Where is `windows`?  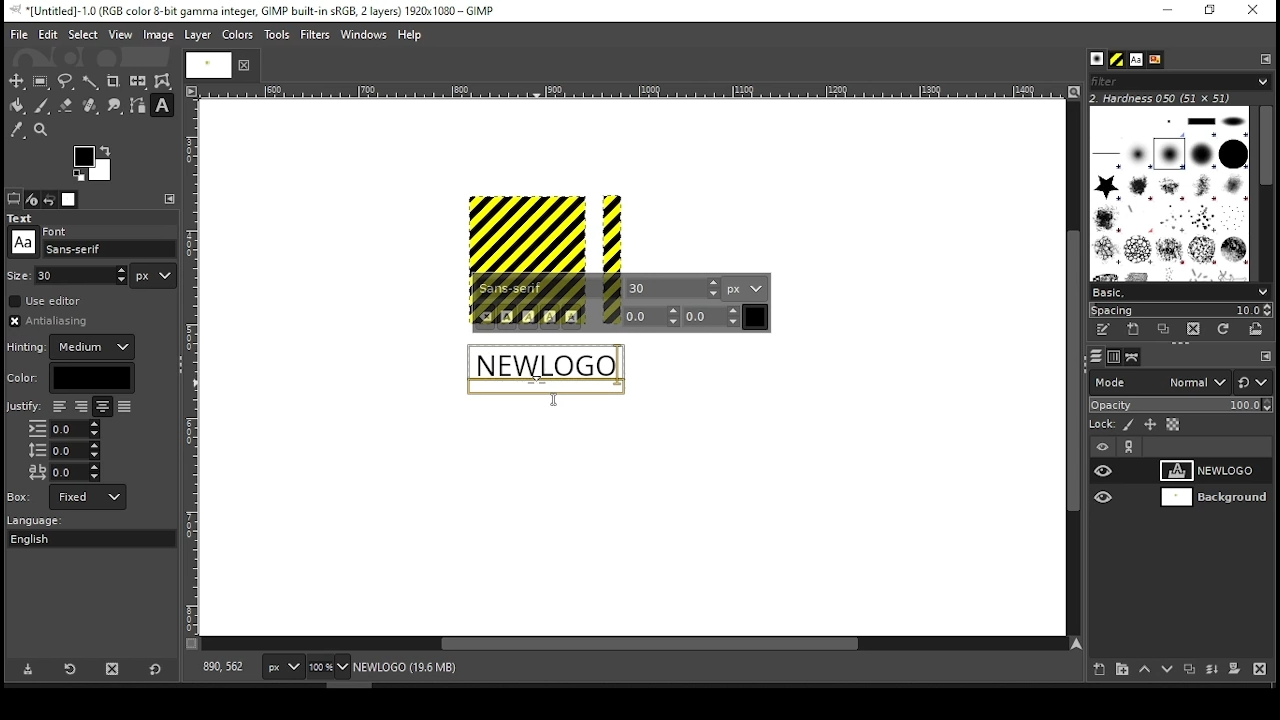
windows is located at coordinates (365, 36).